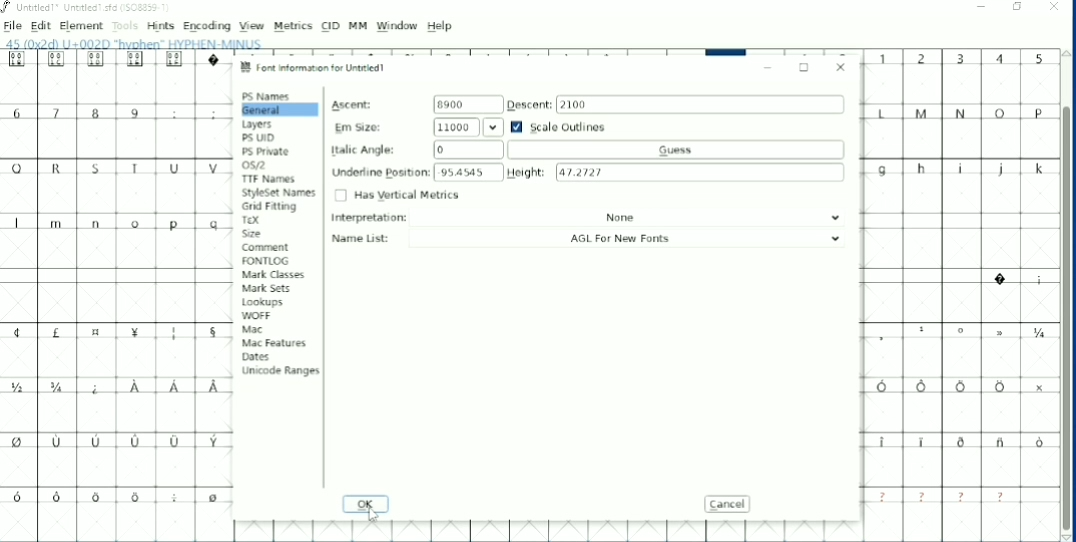  Describe the element at coordinates (268, 290) in the screenshot. I see `Mark Sets` at that location.